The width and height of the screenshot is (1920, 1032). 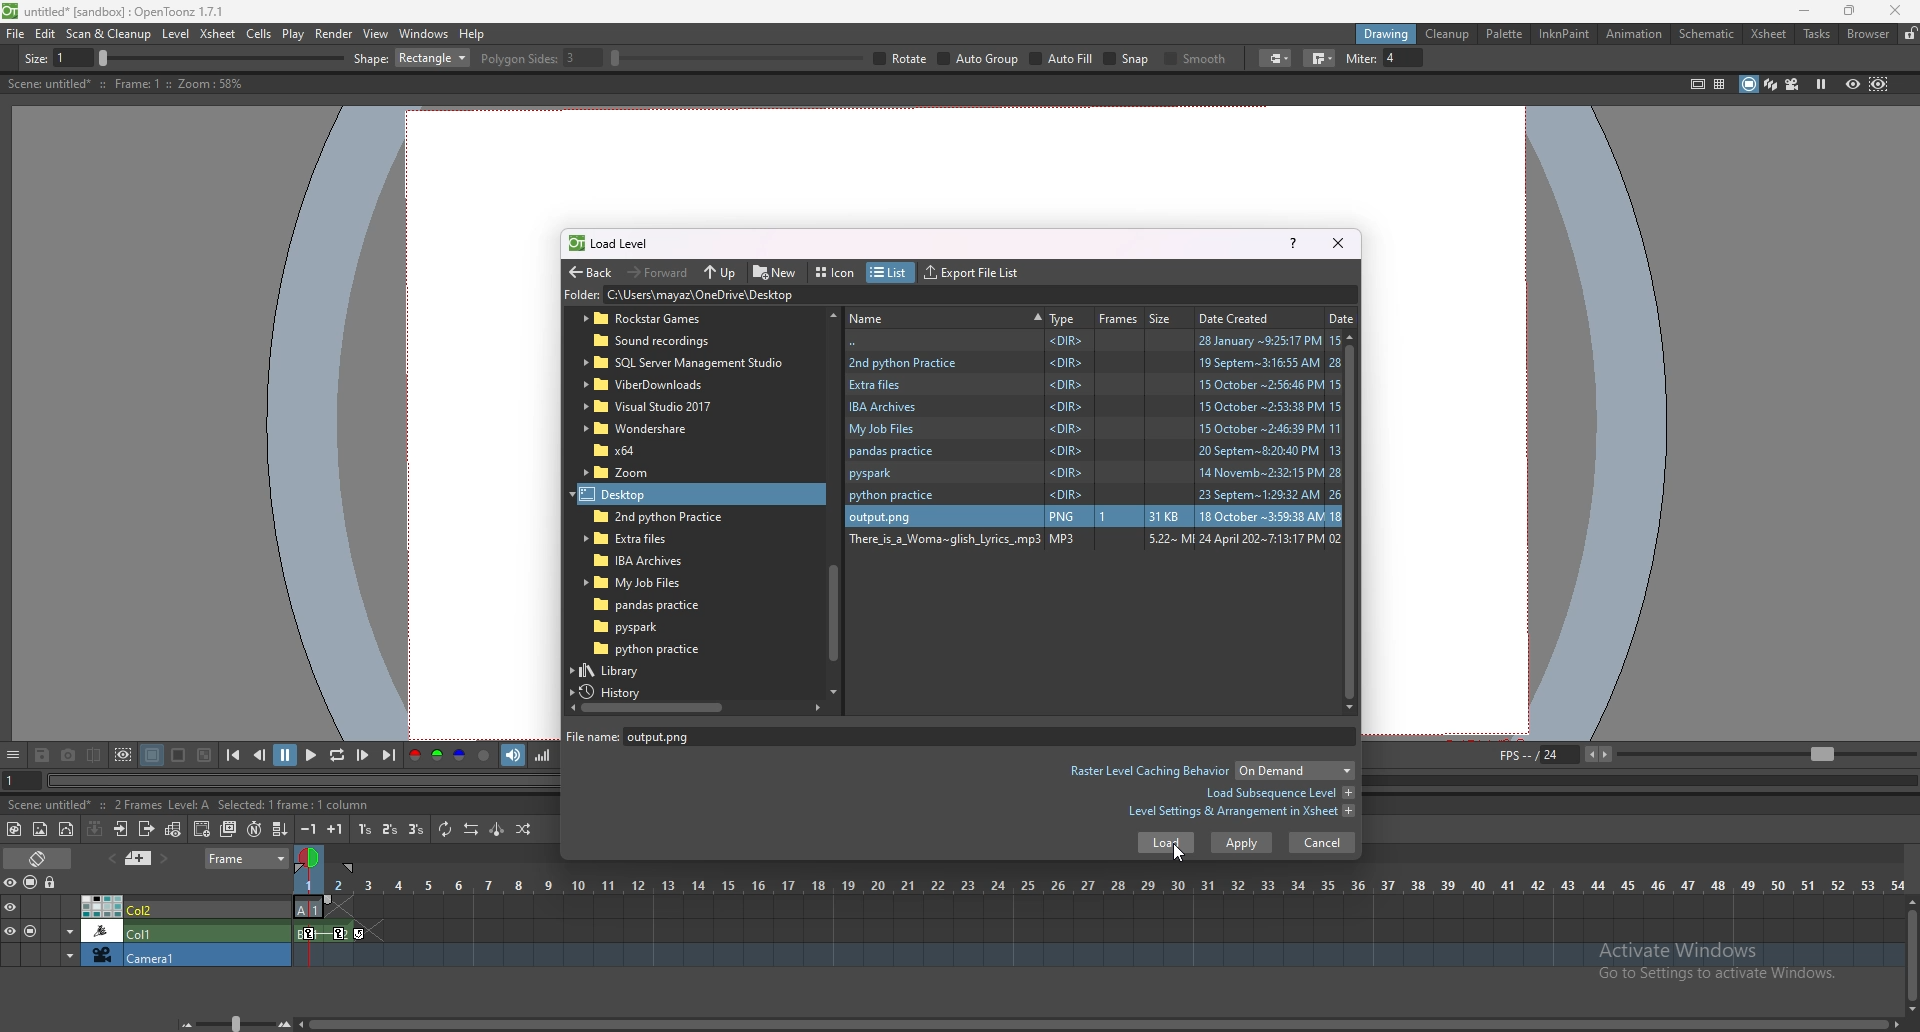 What do you see at coordinates (1092, 514) in the screenshot?
I see `image` at bounding box center [1092, 514].